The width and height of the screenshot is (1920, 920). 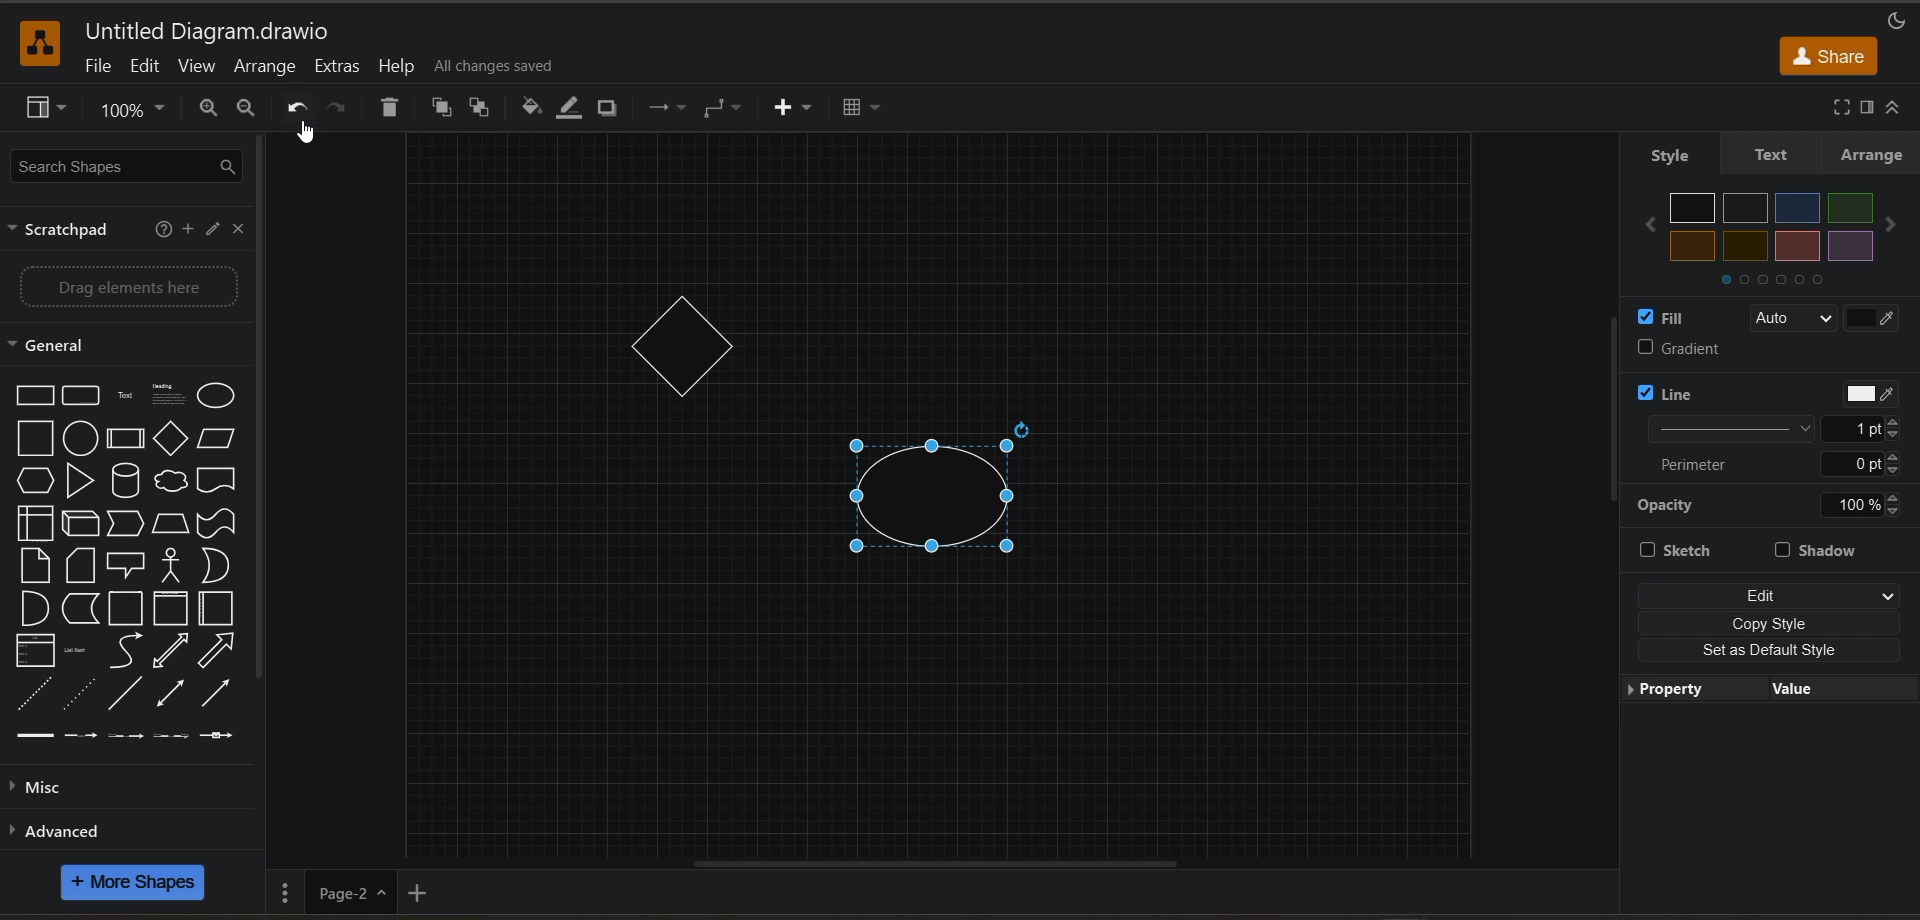 I want to click on Dotted Line, so click(x=82, y=693).